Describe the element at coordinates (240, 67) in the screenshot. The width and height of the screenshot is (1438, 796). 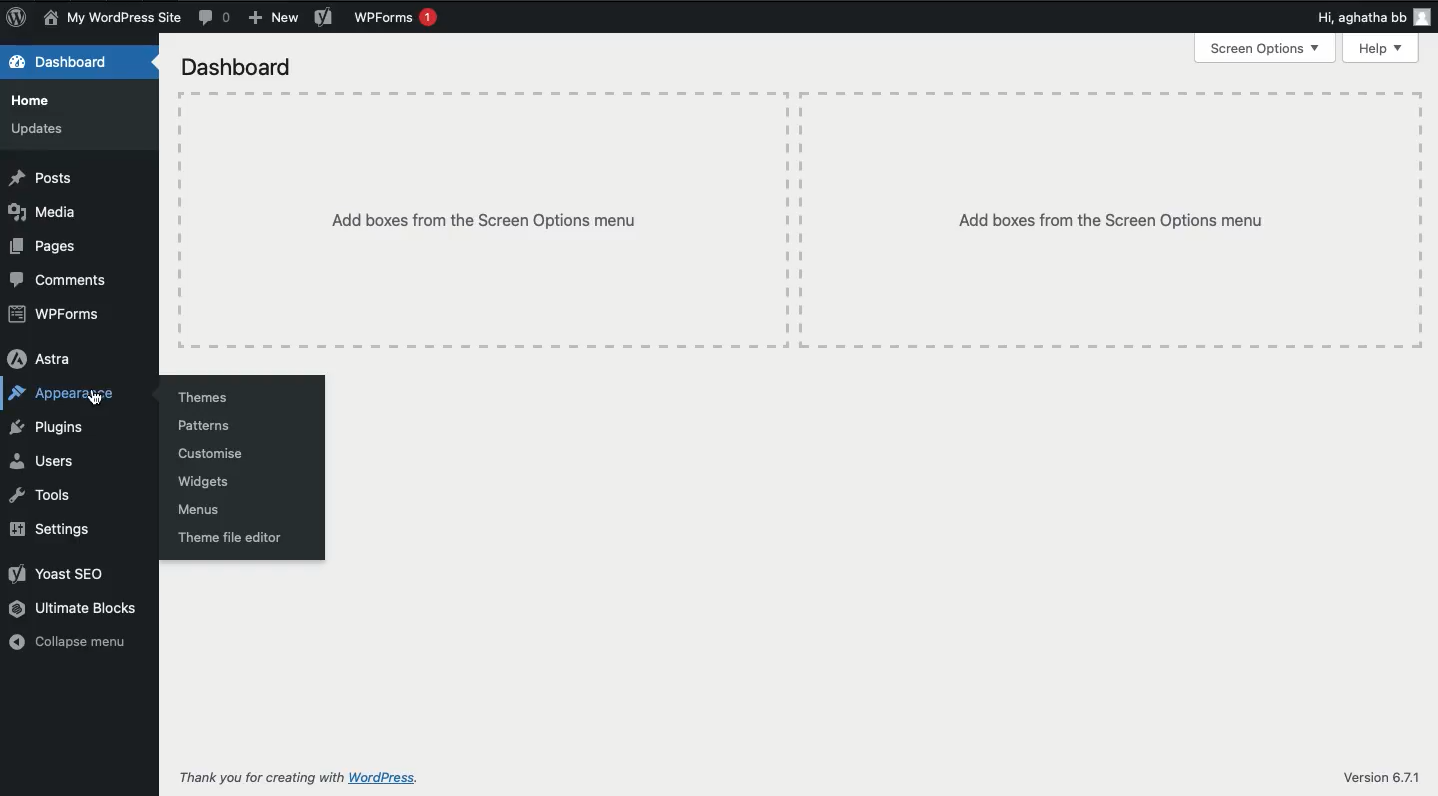
I see `Dashboard` at that location.